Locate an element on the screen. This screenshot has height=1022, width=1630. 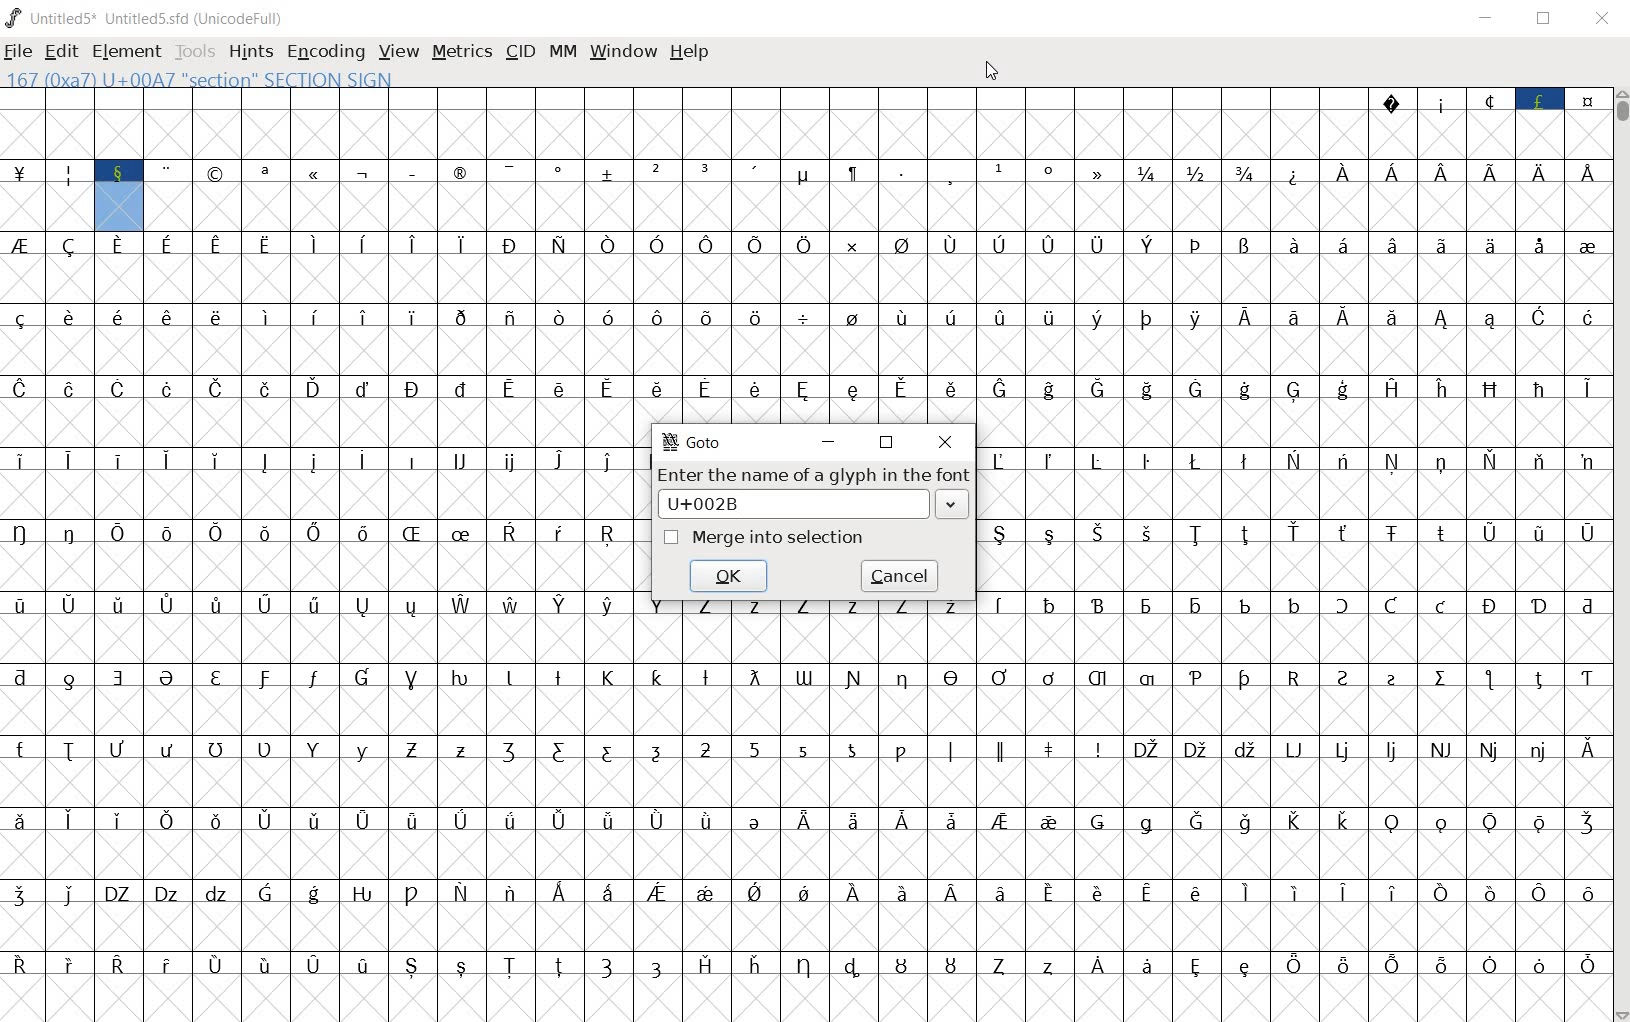
slot is located at coordinates (680, 122).